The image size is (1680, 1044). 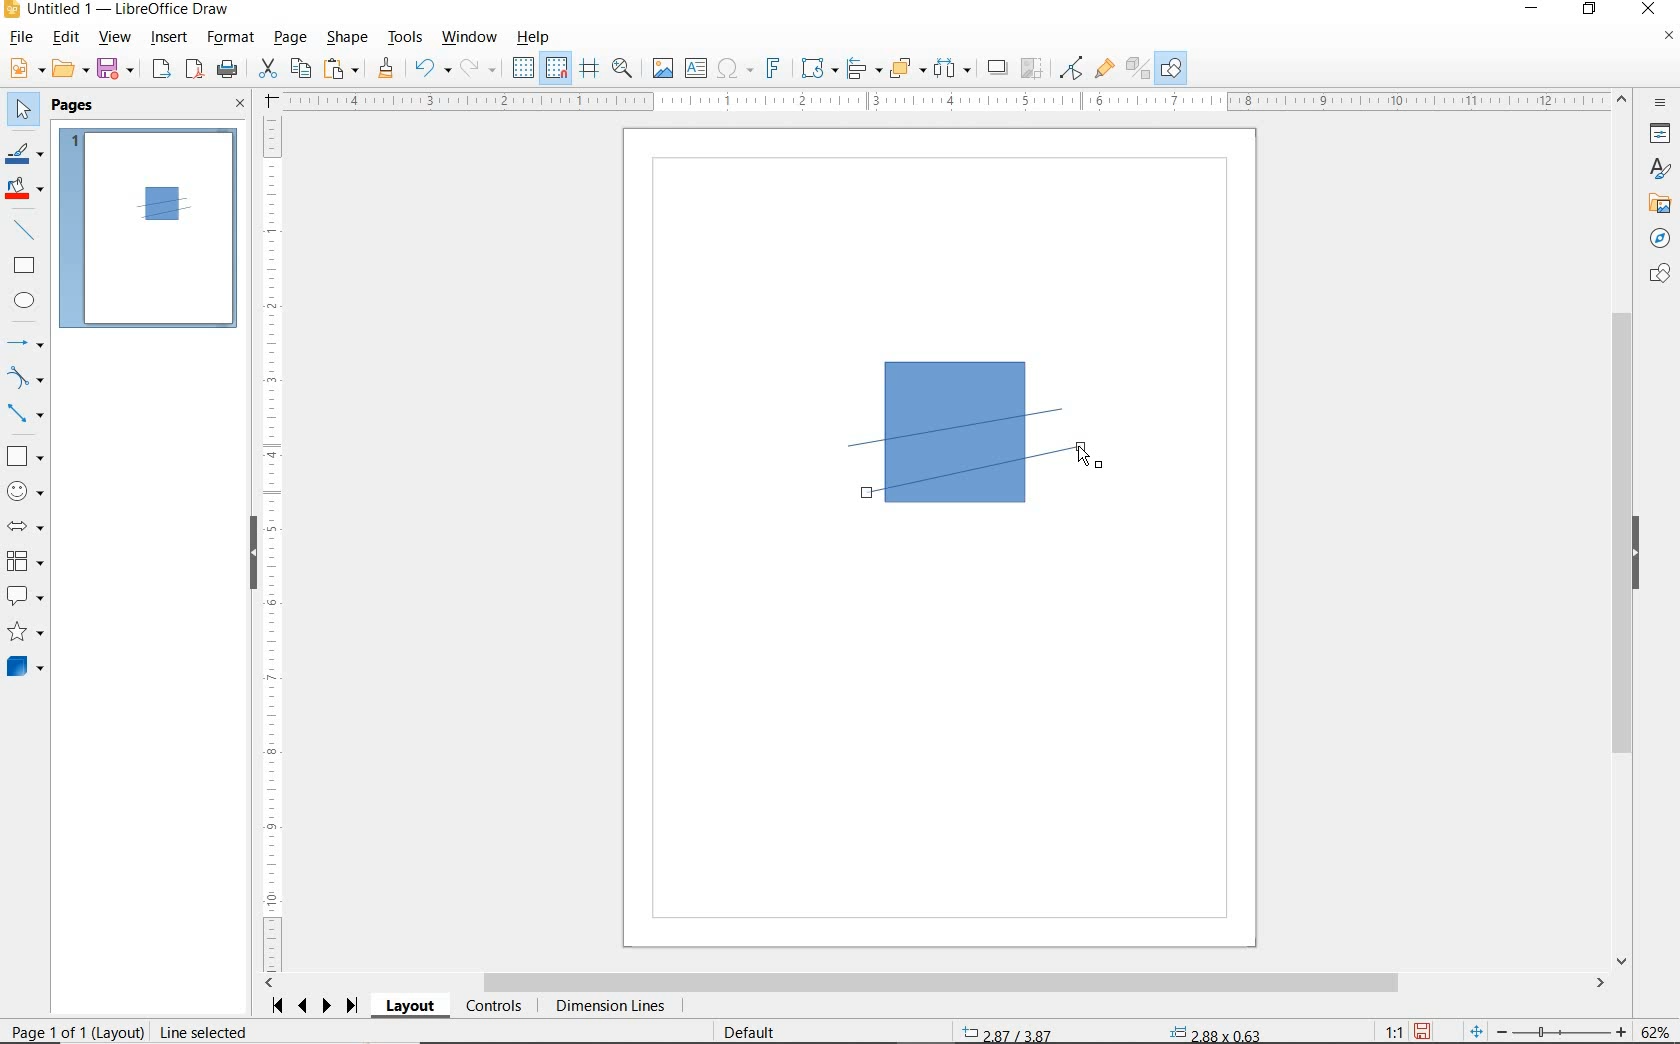 I want to click on TOGGLE POINT EDIT MODE, so click(x=1073, y=70).